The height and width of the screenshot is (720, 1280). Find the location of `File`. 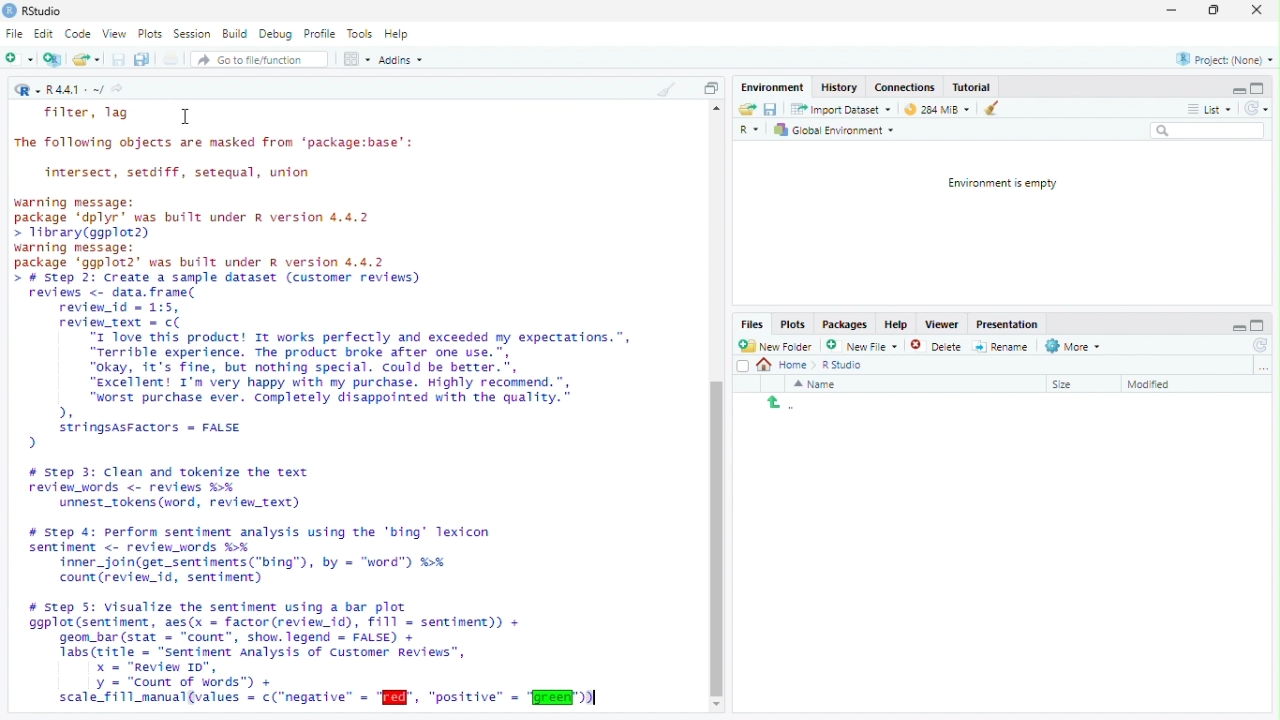

File is located at coordinates (14, 33).